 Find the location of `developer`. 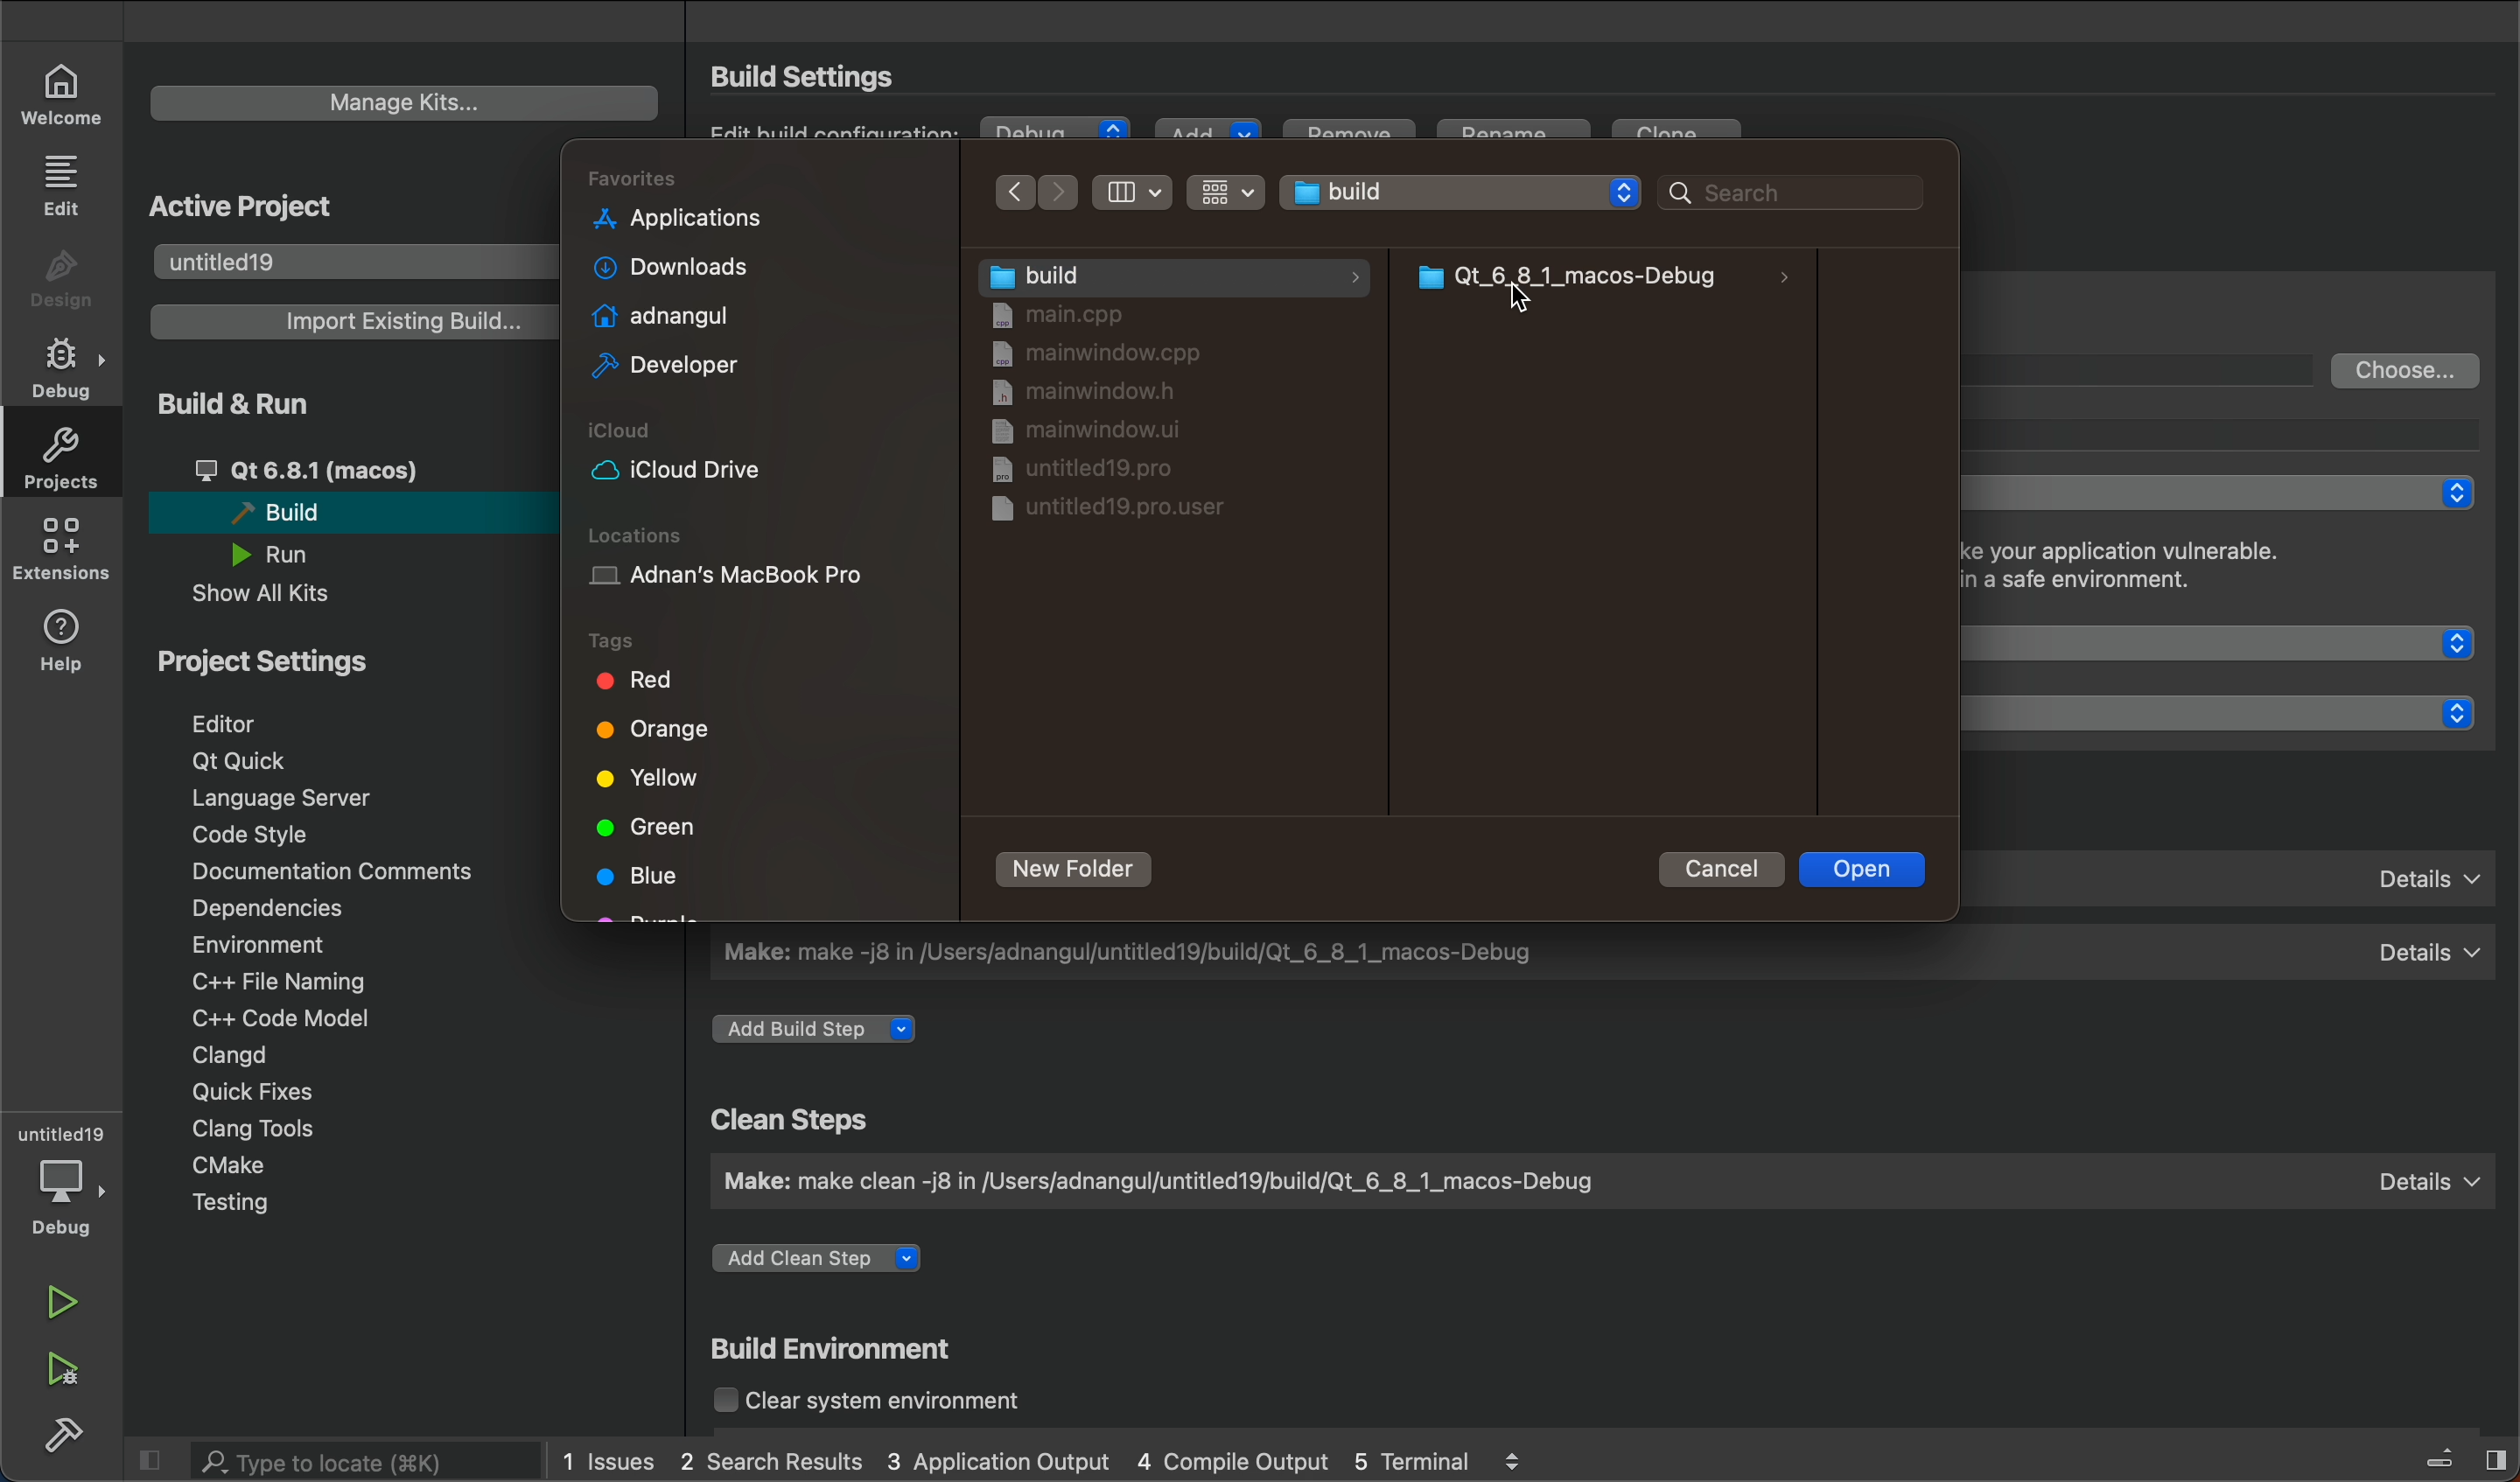

developer is located at coordinates (659, 367).